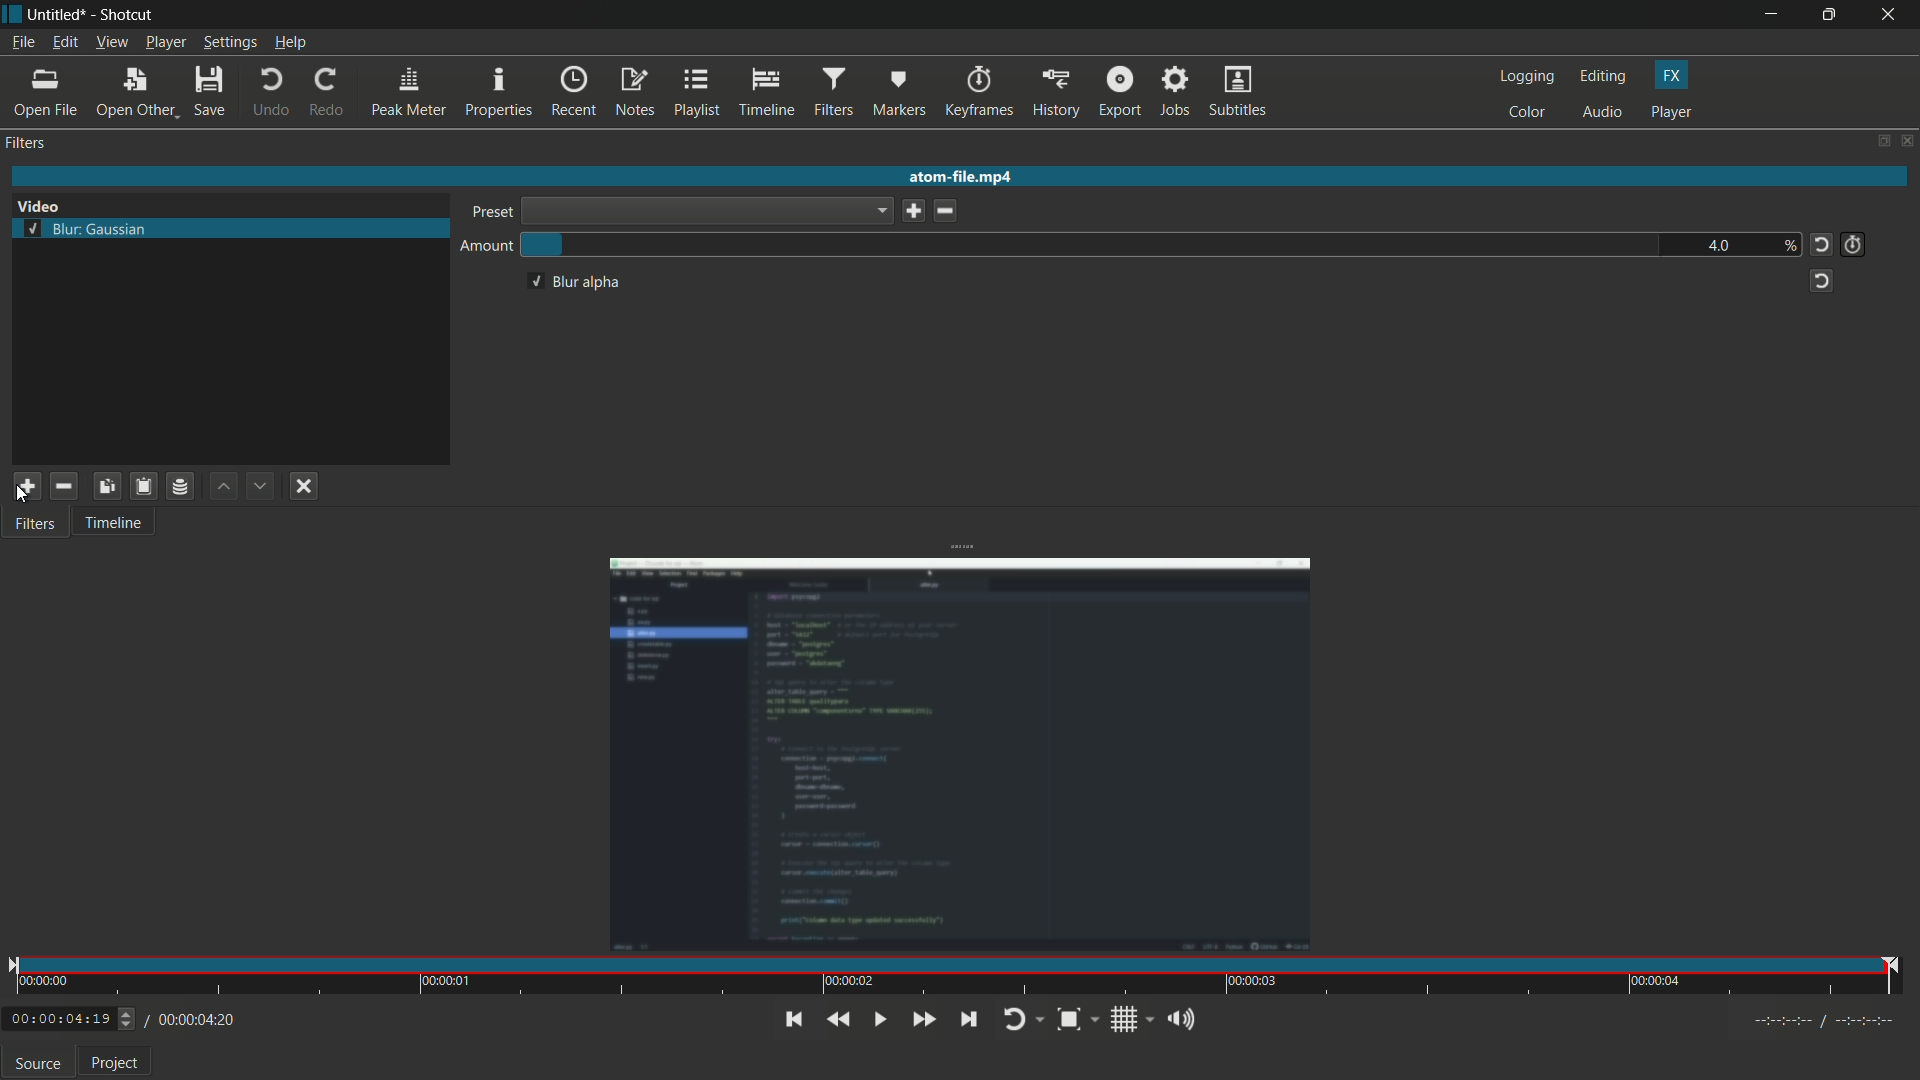  What do you see at coordinates (110, 43) in the screenshot?
I see `view menu` at bounding box center [110, 43].